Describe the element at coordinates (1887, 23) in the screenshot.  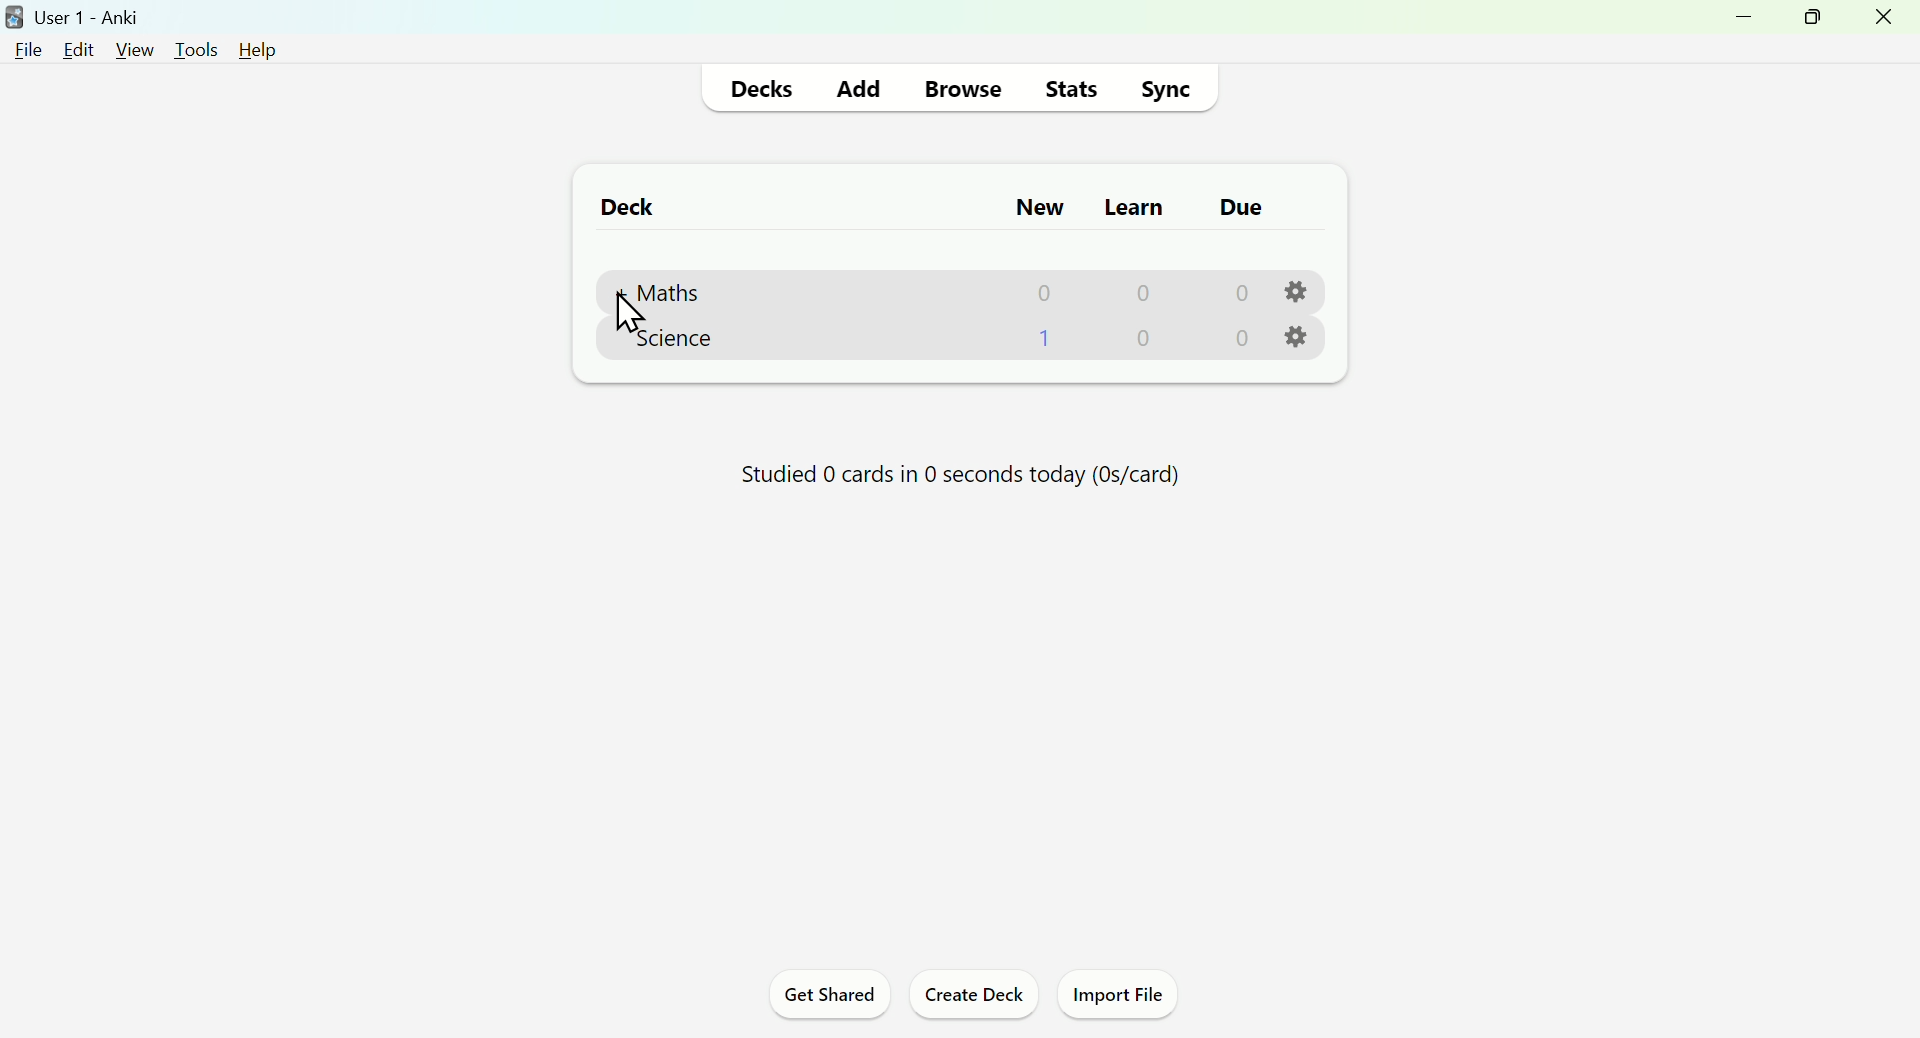
I see `Close` at that location.